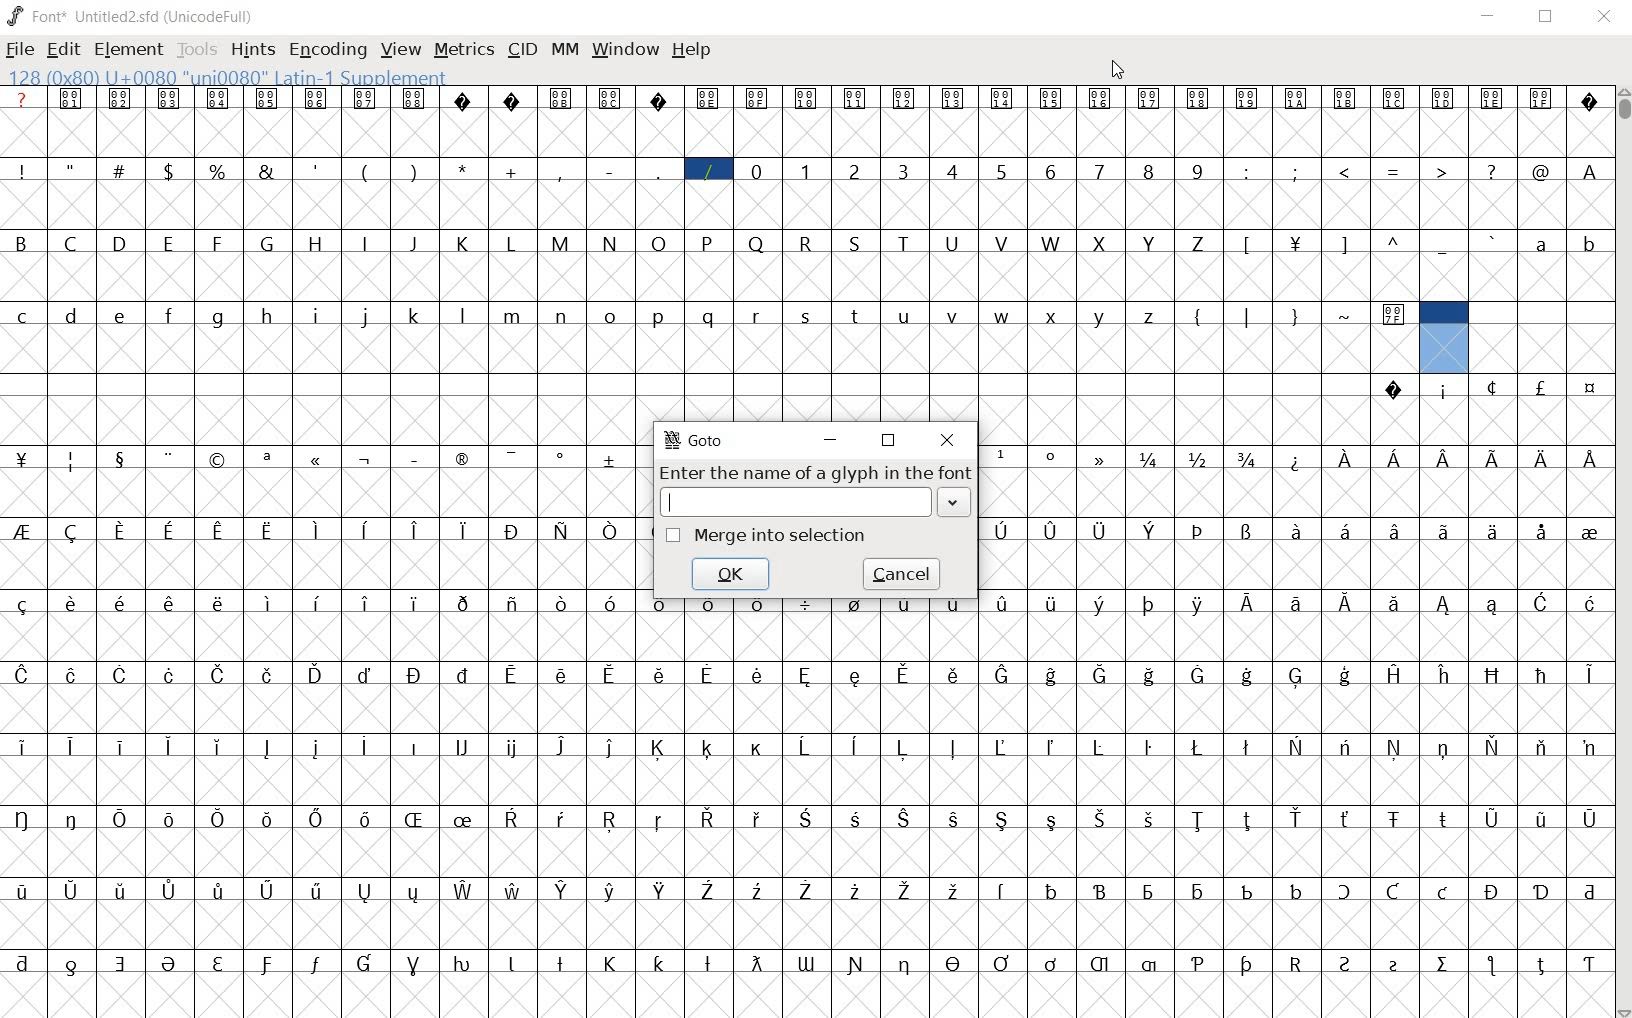 This screenshot has height=1018, width=1632. I want to click on Symbol, so click(320, 962).